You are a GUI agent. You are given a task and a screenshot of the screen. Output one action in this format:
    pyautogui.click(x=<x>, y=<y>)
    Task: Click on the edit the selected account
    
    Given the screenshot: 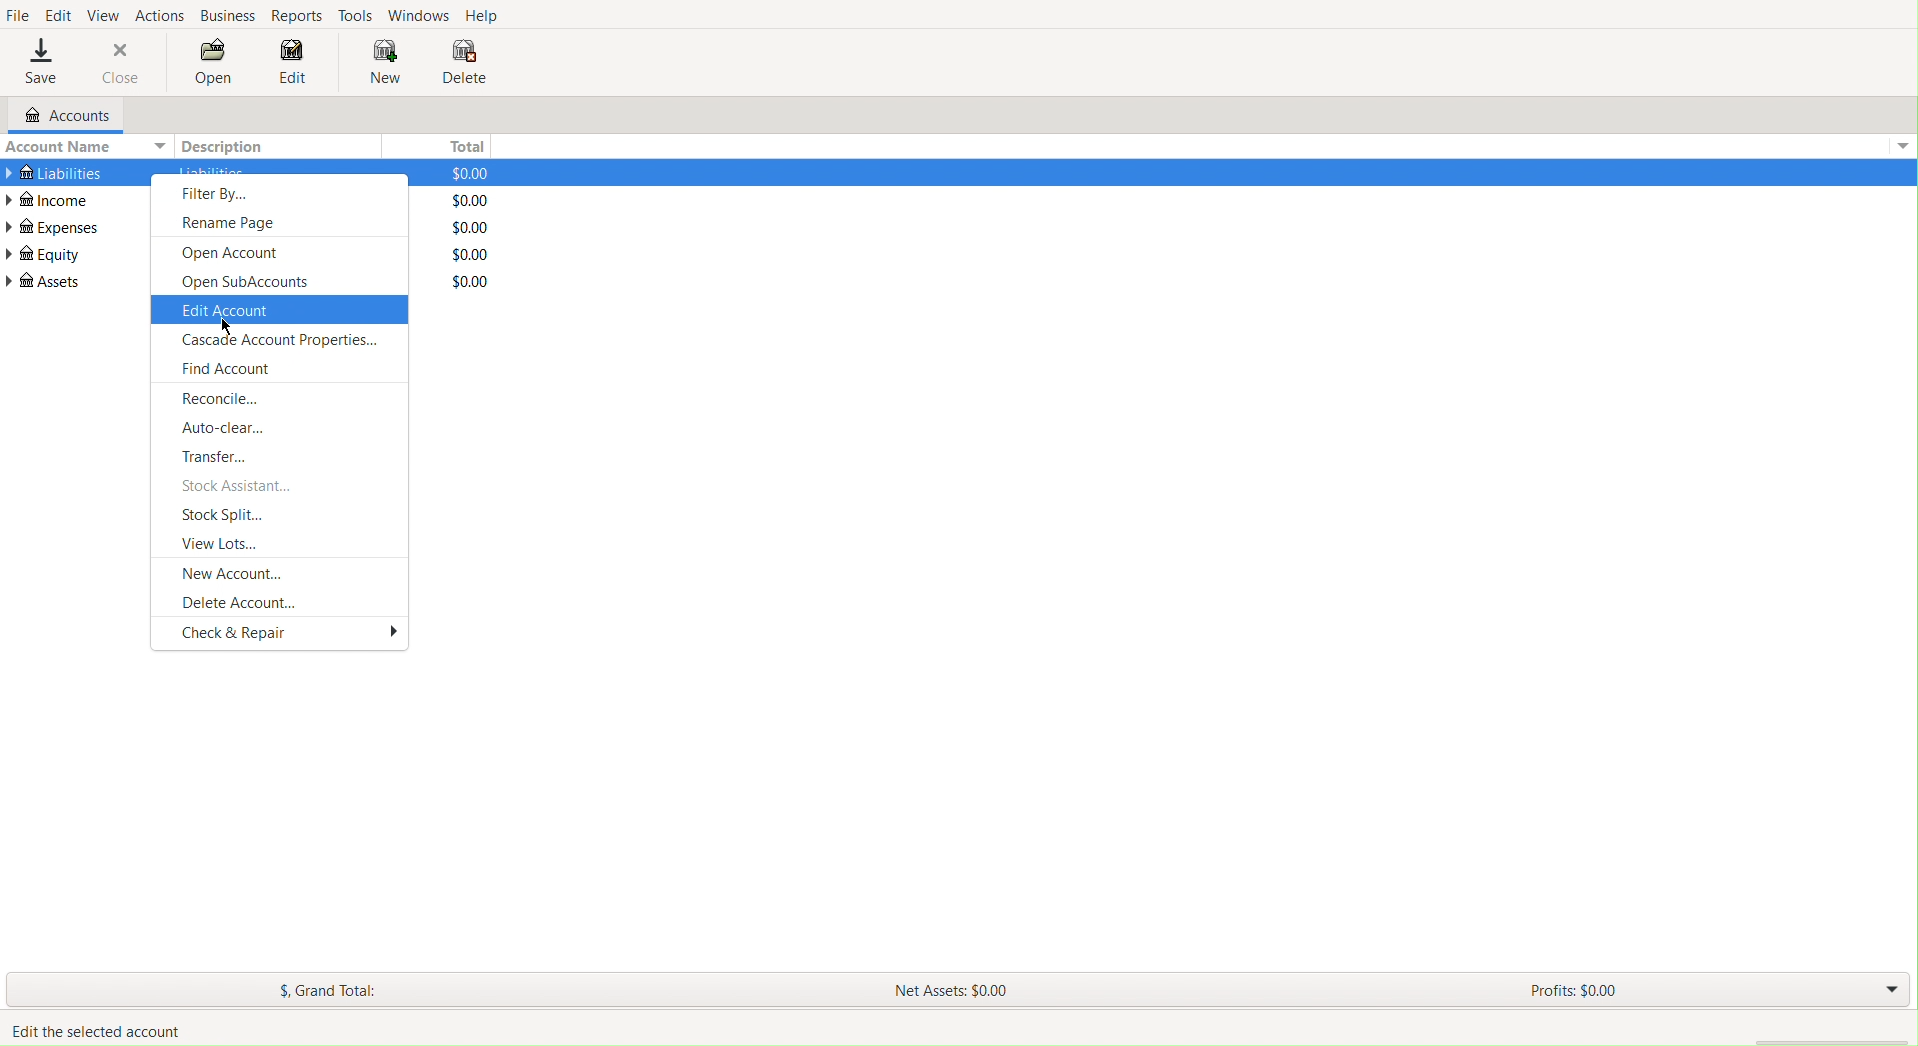 What is the action you would take?
    pyautogui.click(x=94, y=1029)
    